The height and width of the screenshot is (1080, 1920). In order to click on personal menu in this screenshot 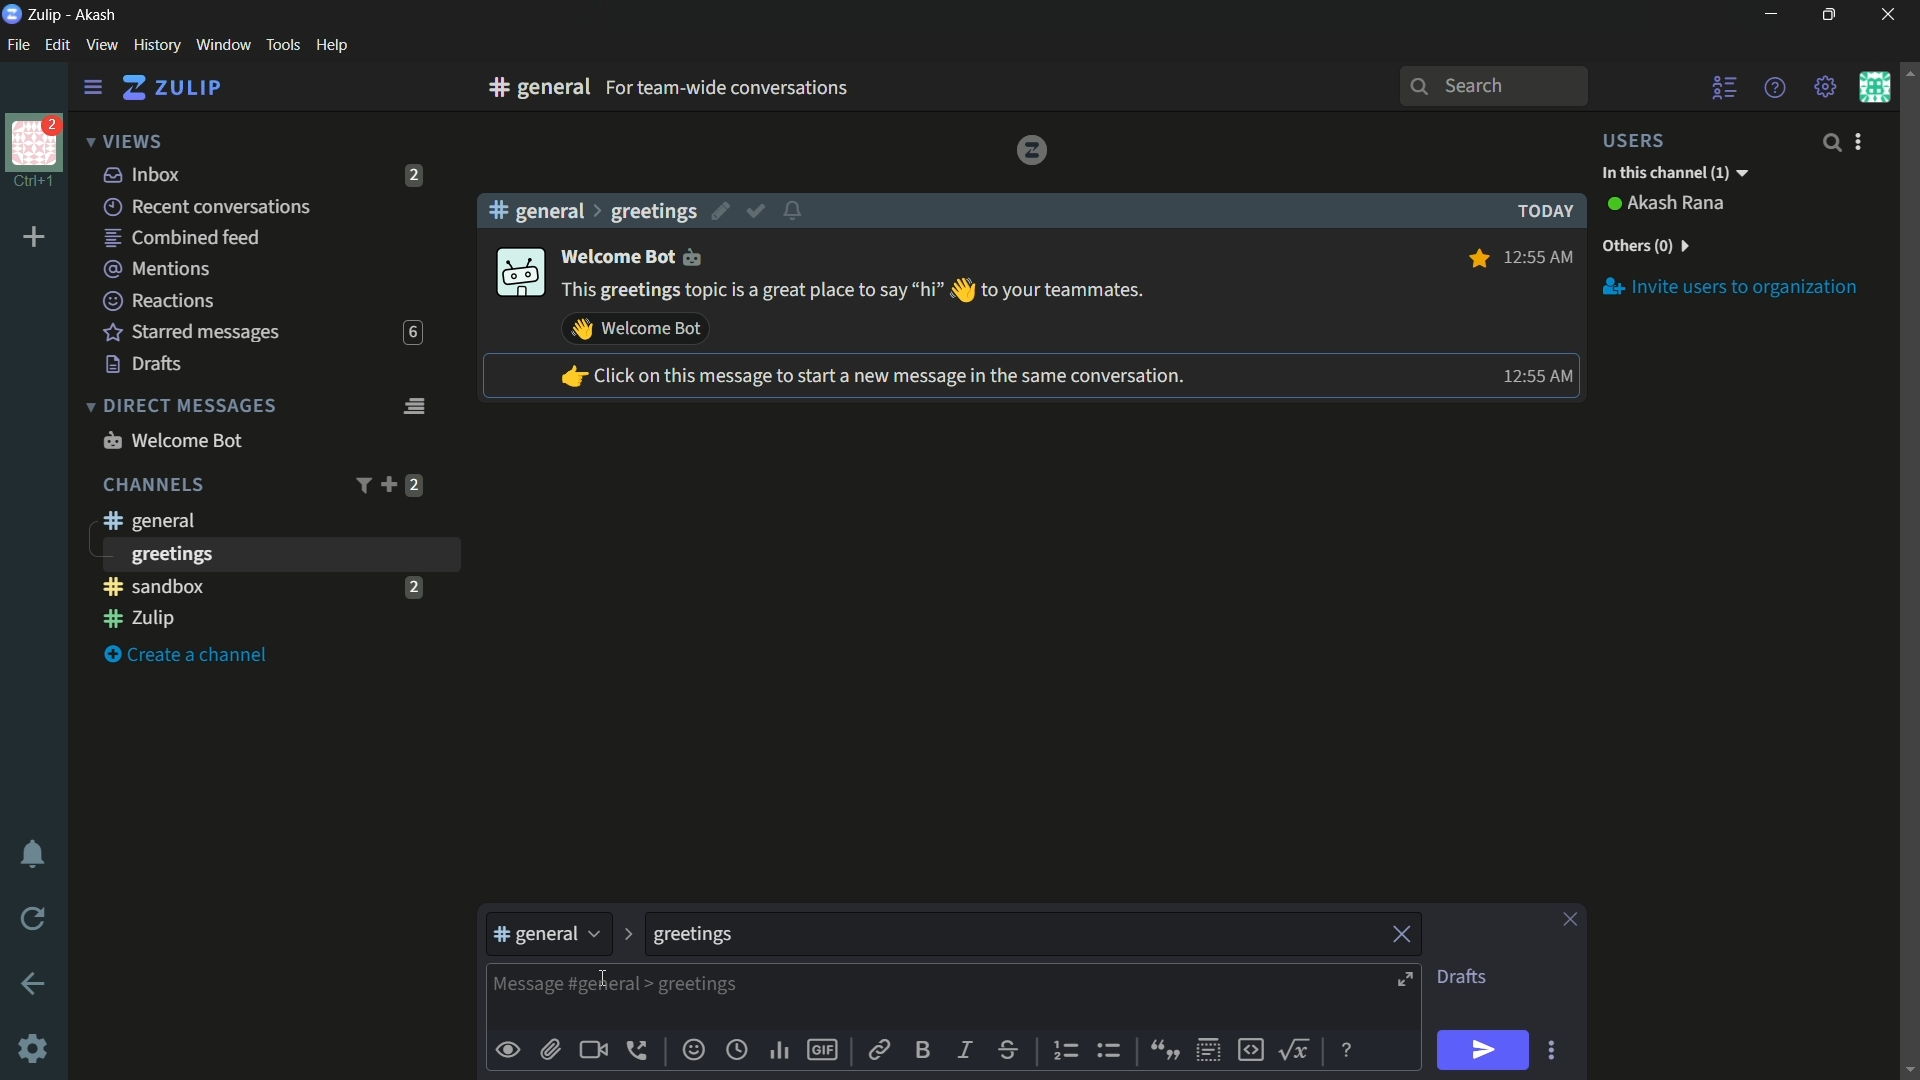, I will do `click(1874, 87)`.